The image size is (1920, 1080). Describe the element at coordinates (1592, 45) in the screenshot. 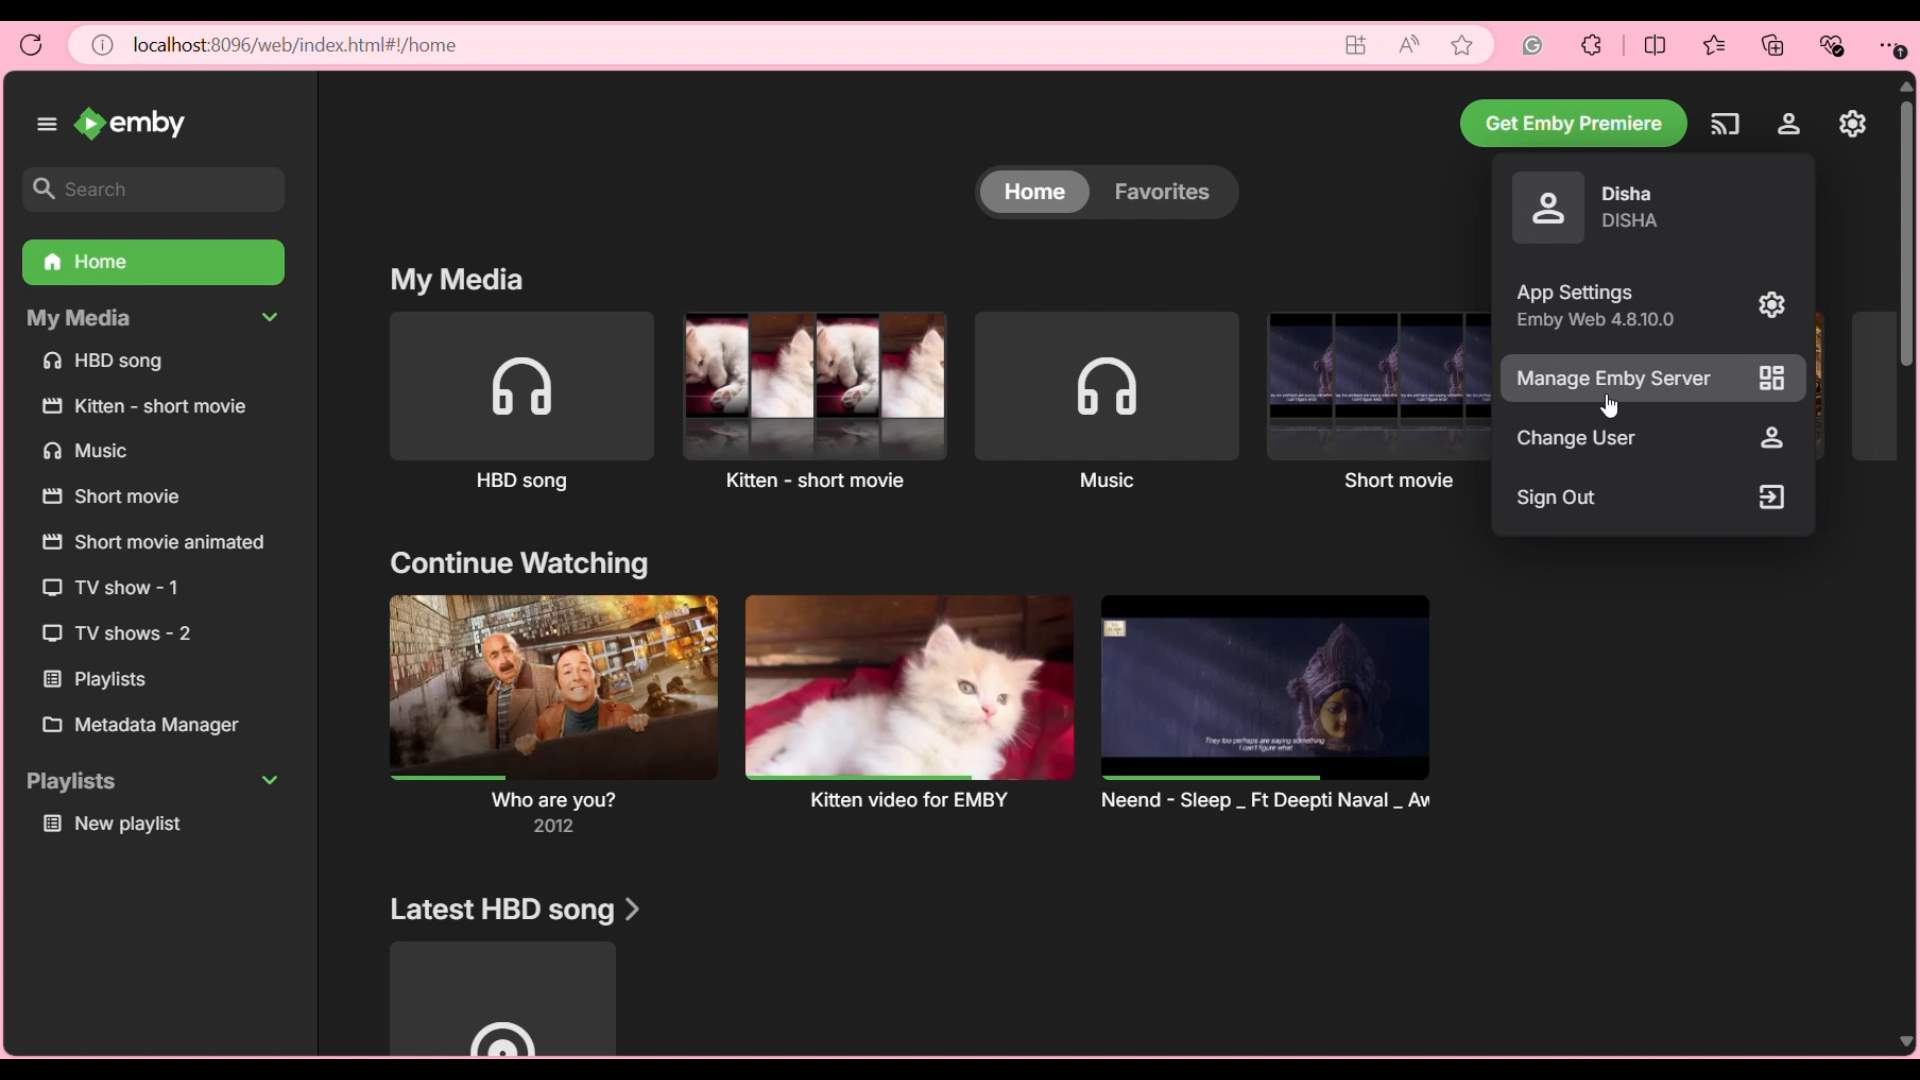

I see `Browser extensions` at that location.